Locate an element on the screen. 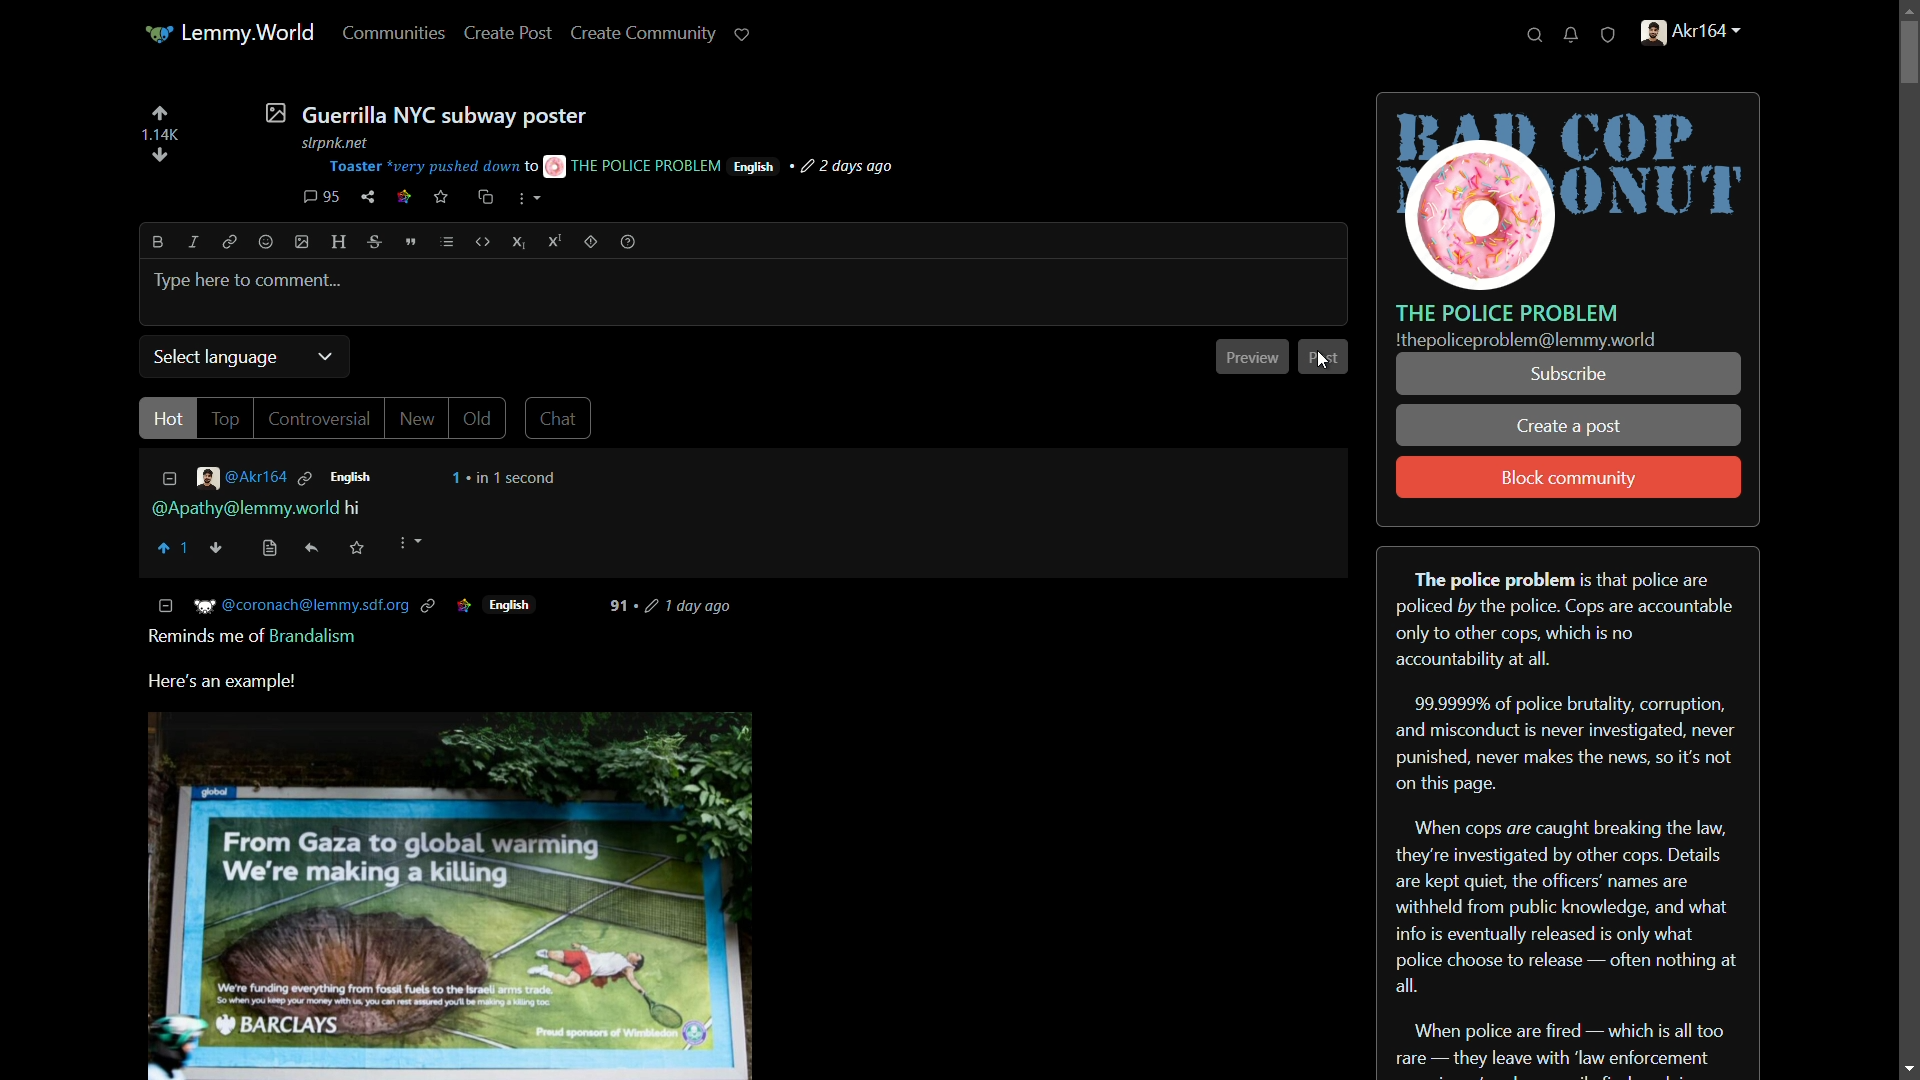 The height and width of the screenshot is (1080, 1920). downvote is located at coordinates (214, 548).